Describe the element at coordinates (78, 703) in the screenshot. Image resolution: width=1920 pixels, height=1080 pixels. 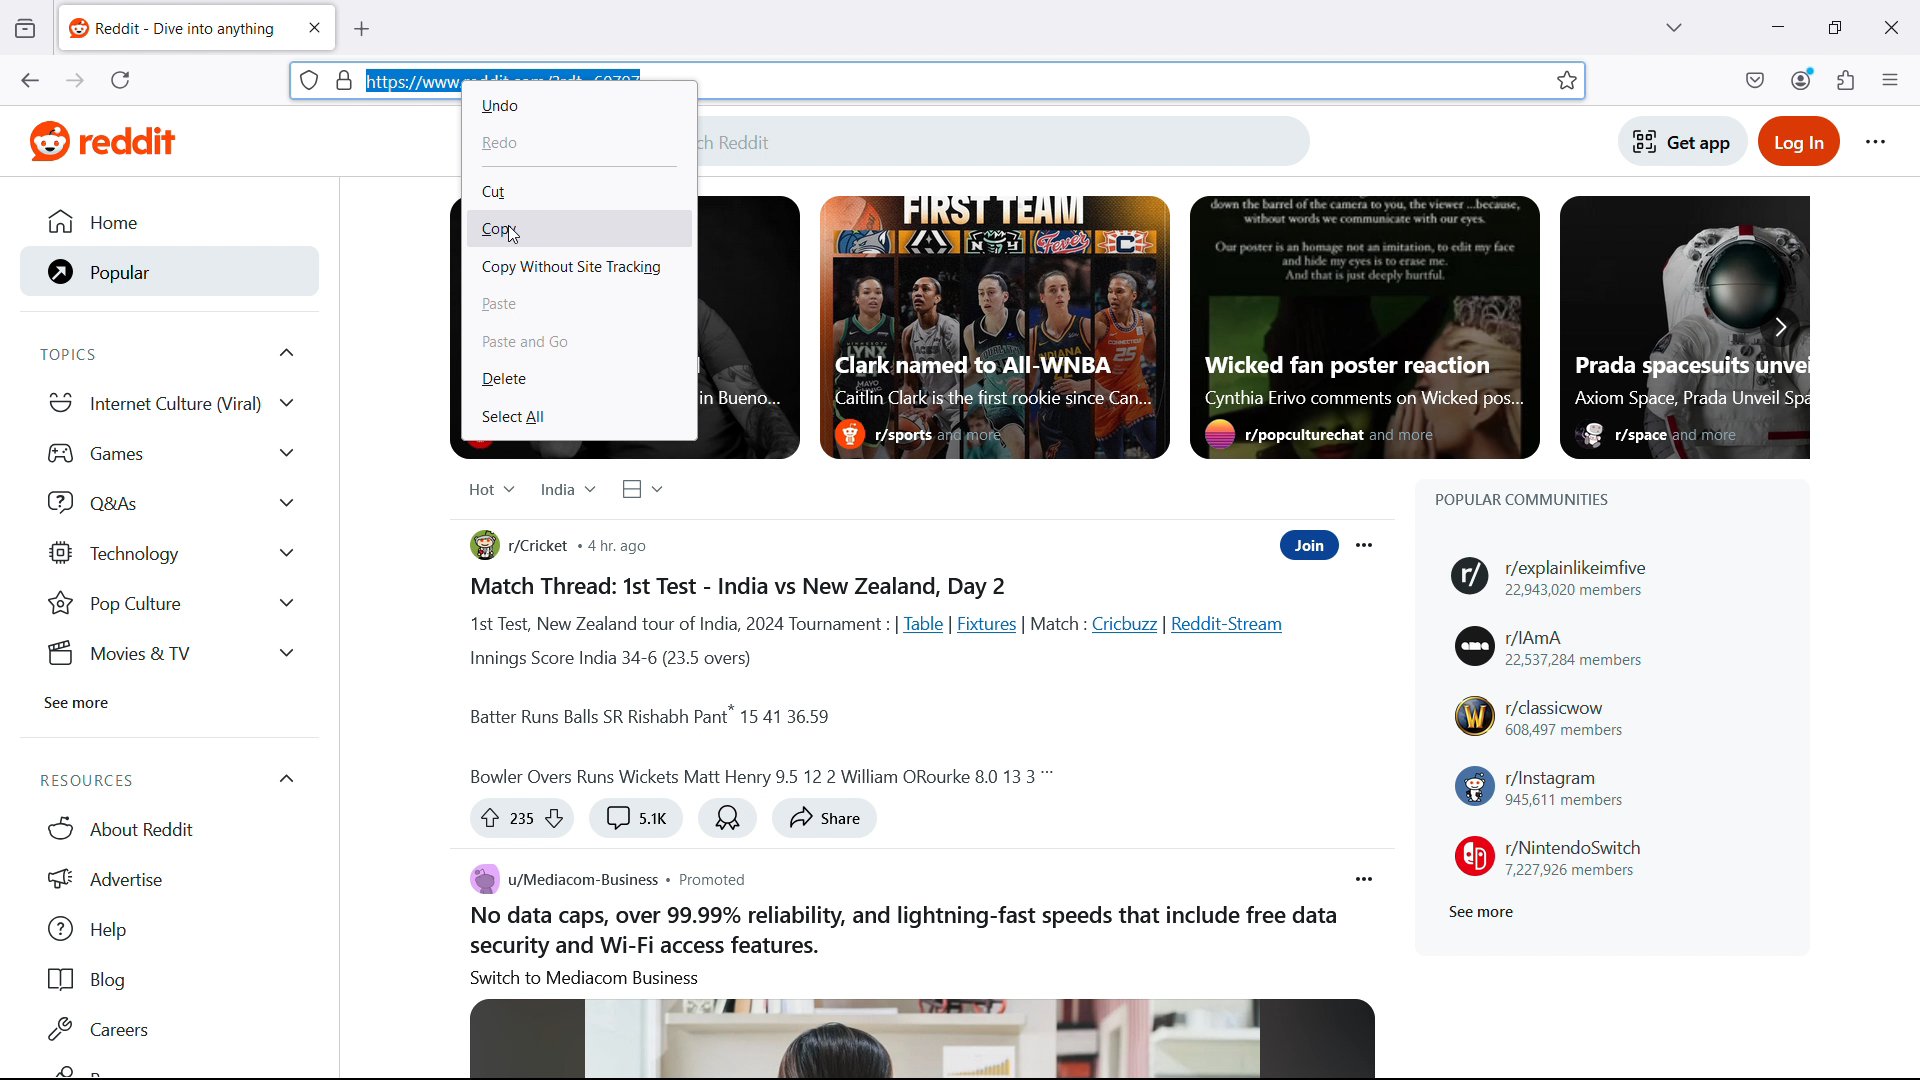
I see `See more` at that location.